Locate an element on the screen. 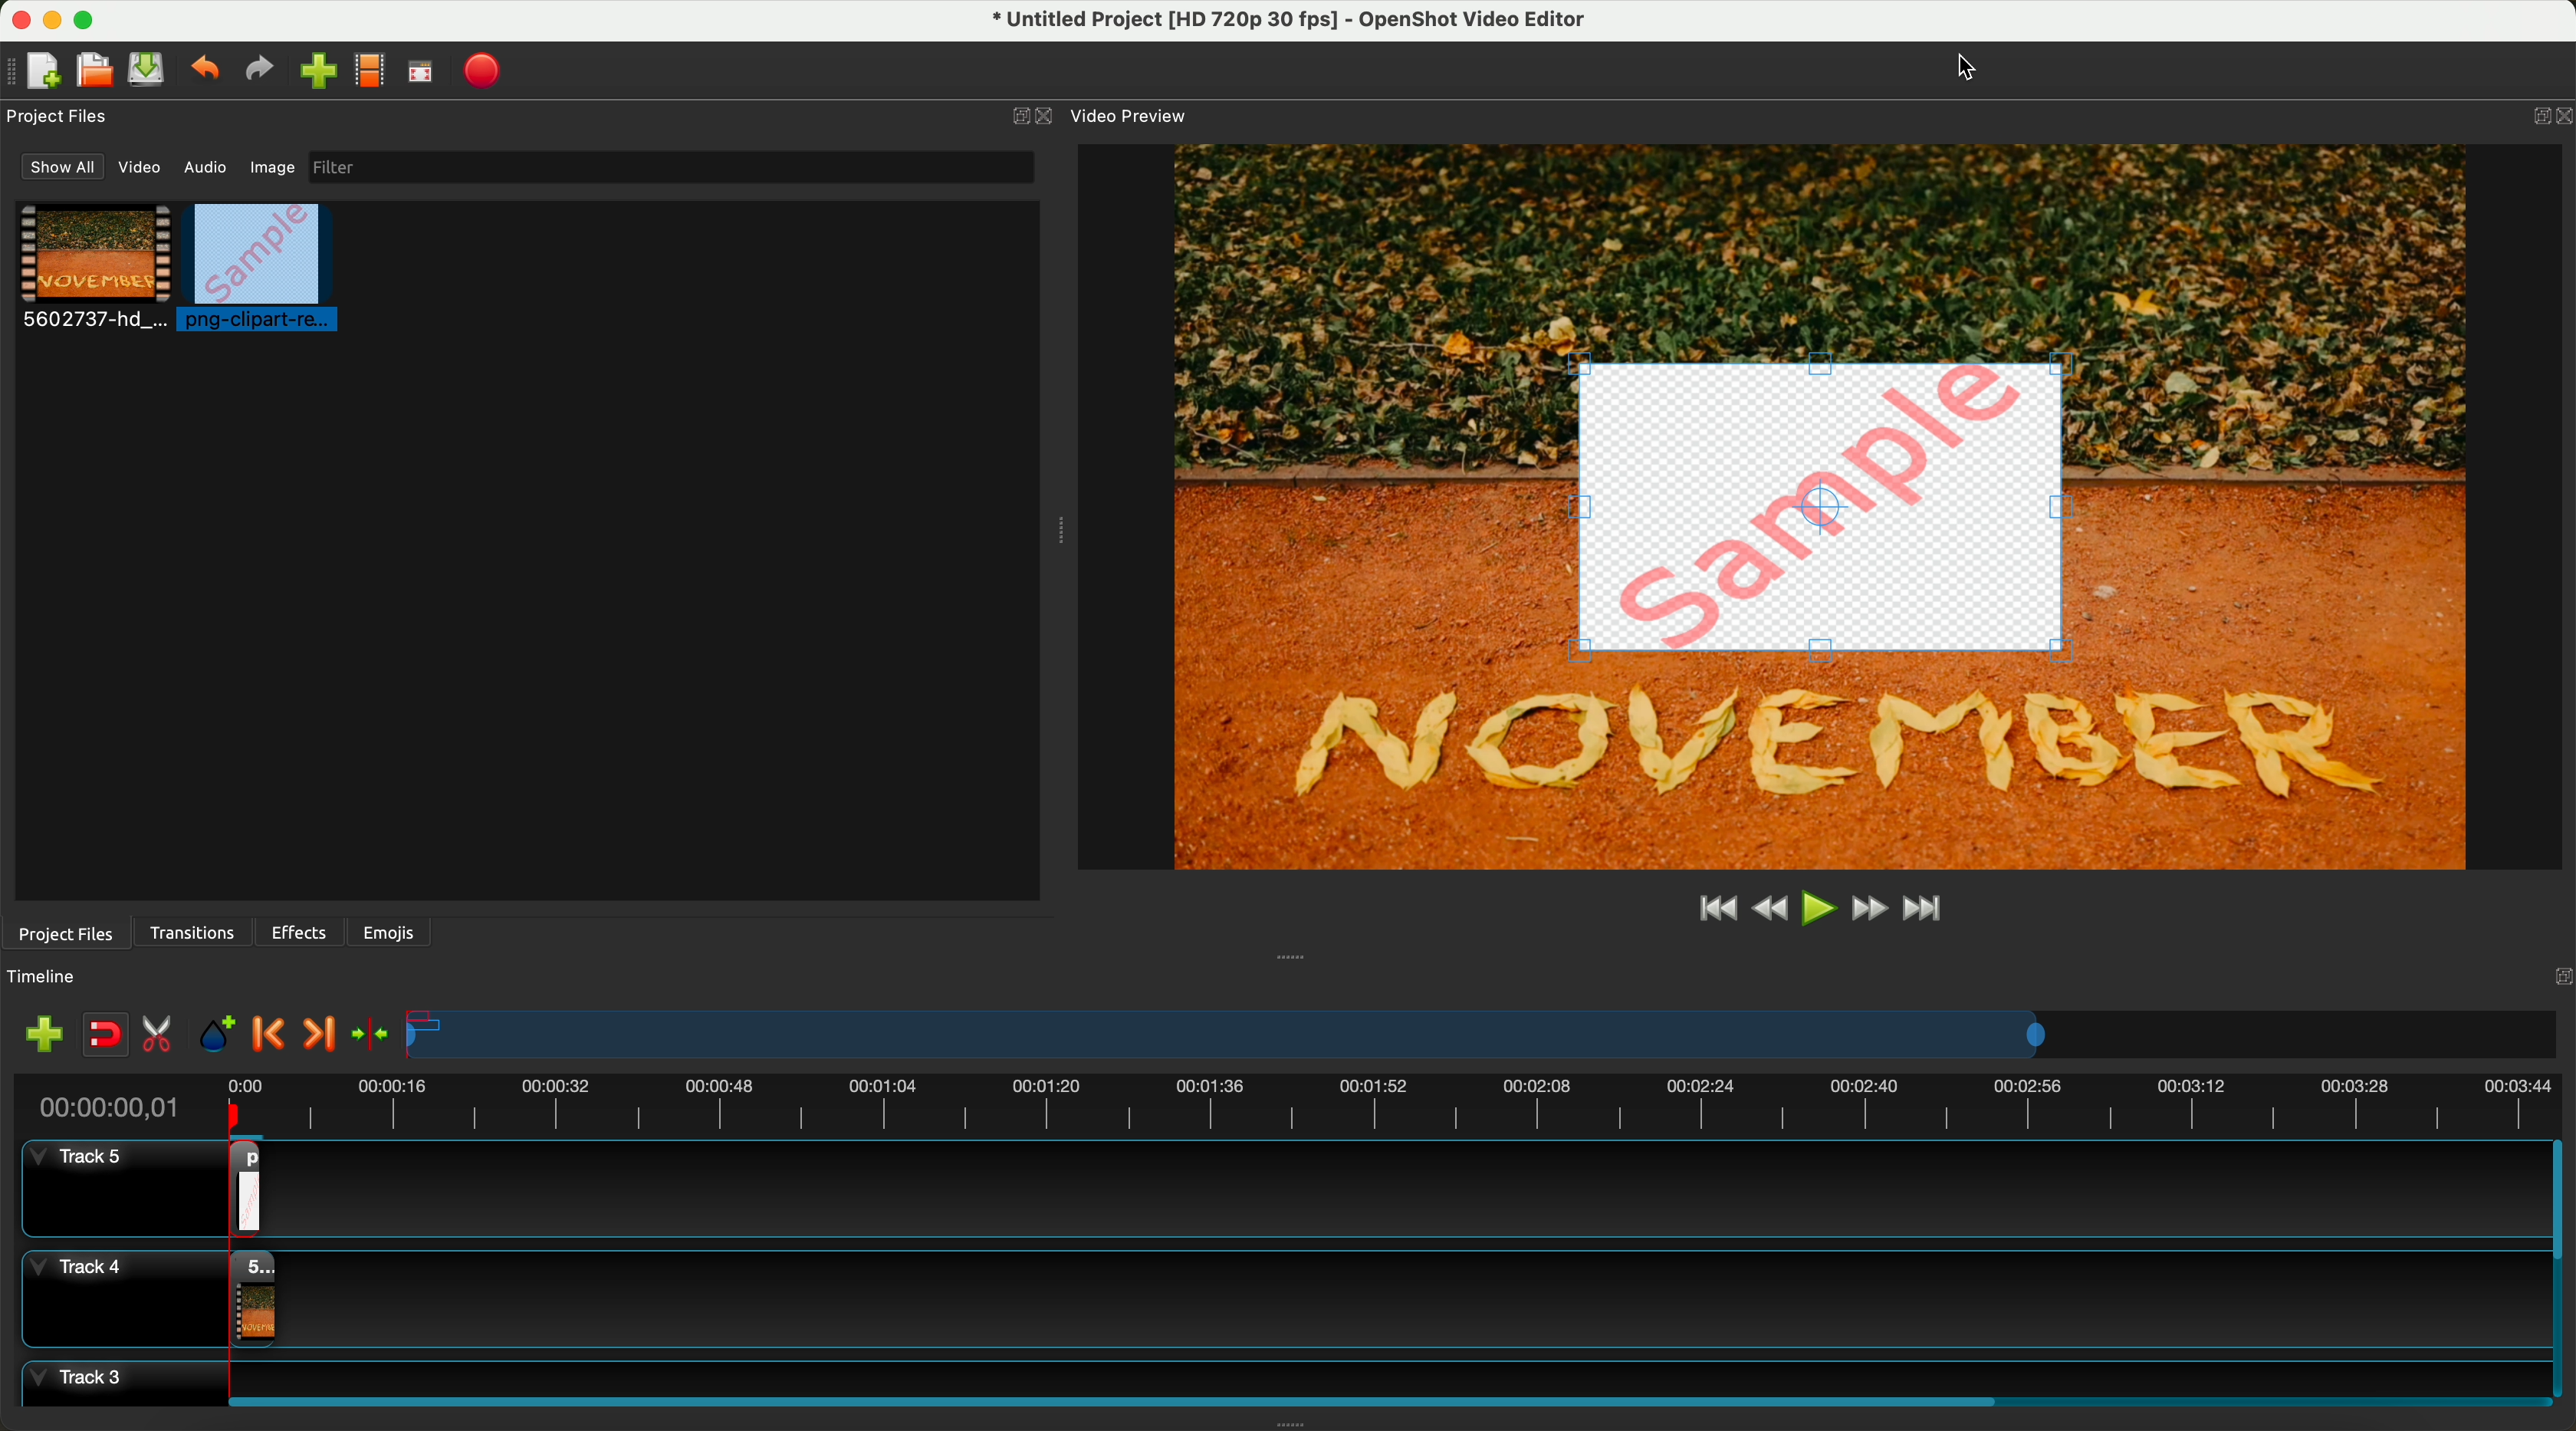 This screenshot has width=2576, height=1431. file name is located at coordinates (1277, 23).